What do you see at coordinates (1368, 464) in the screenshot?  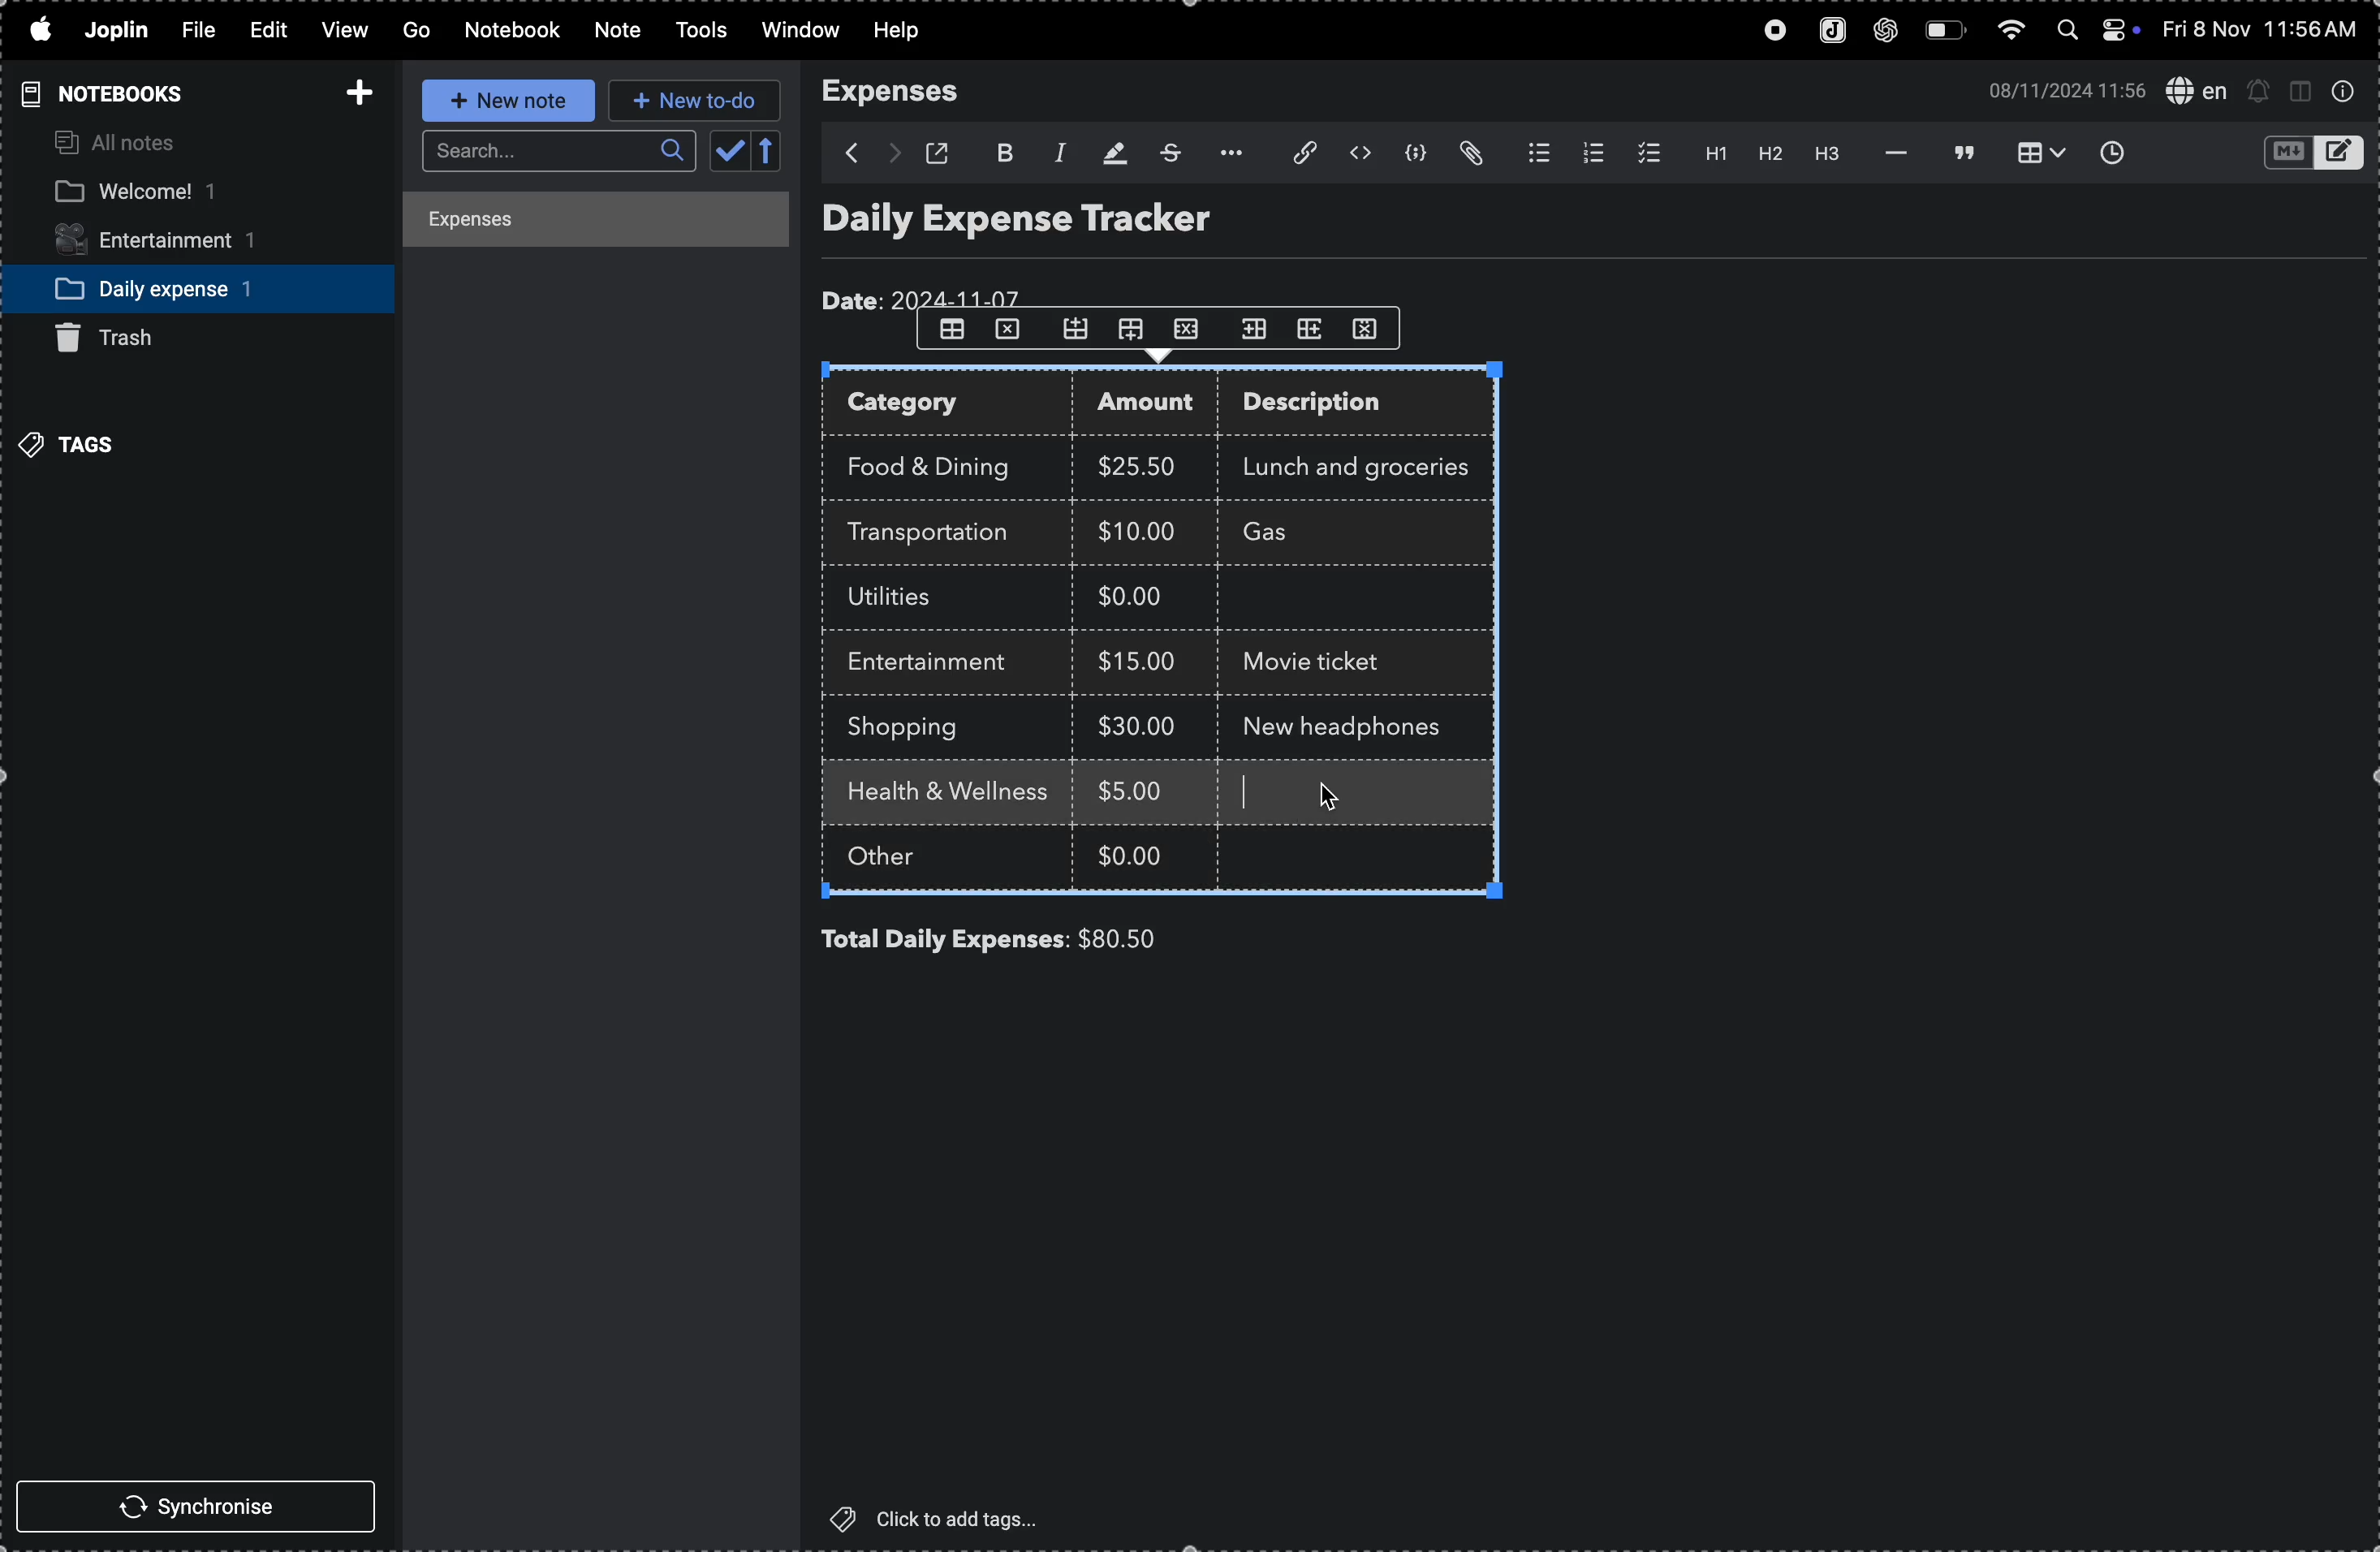 I see `lunch and groceries` at bounding box center [1368, 464].